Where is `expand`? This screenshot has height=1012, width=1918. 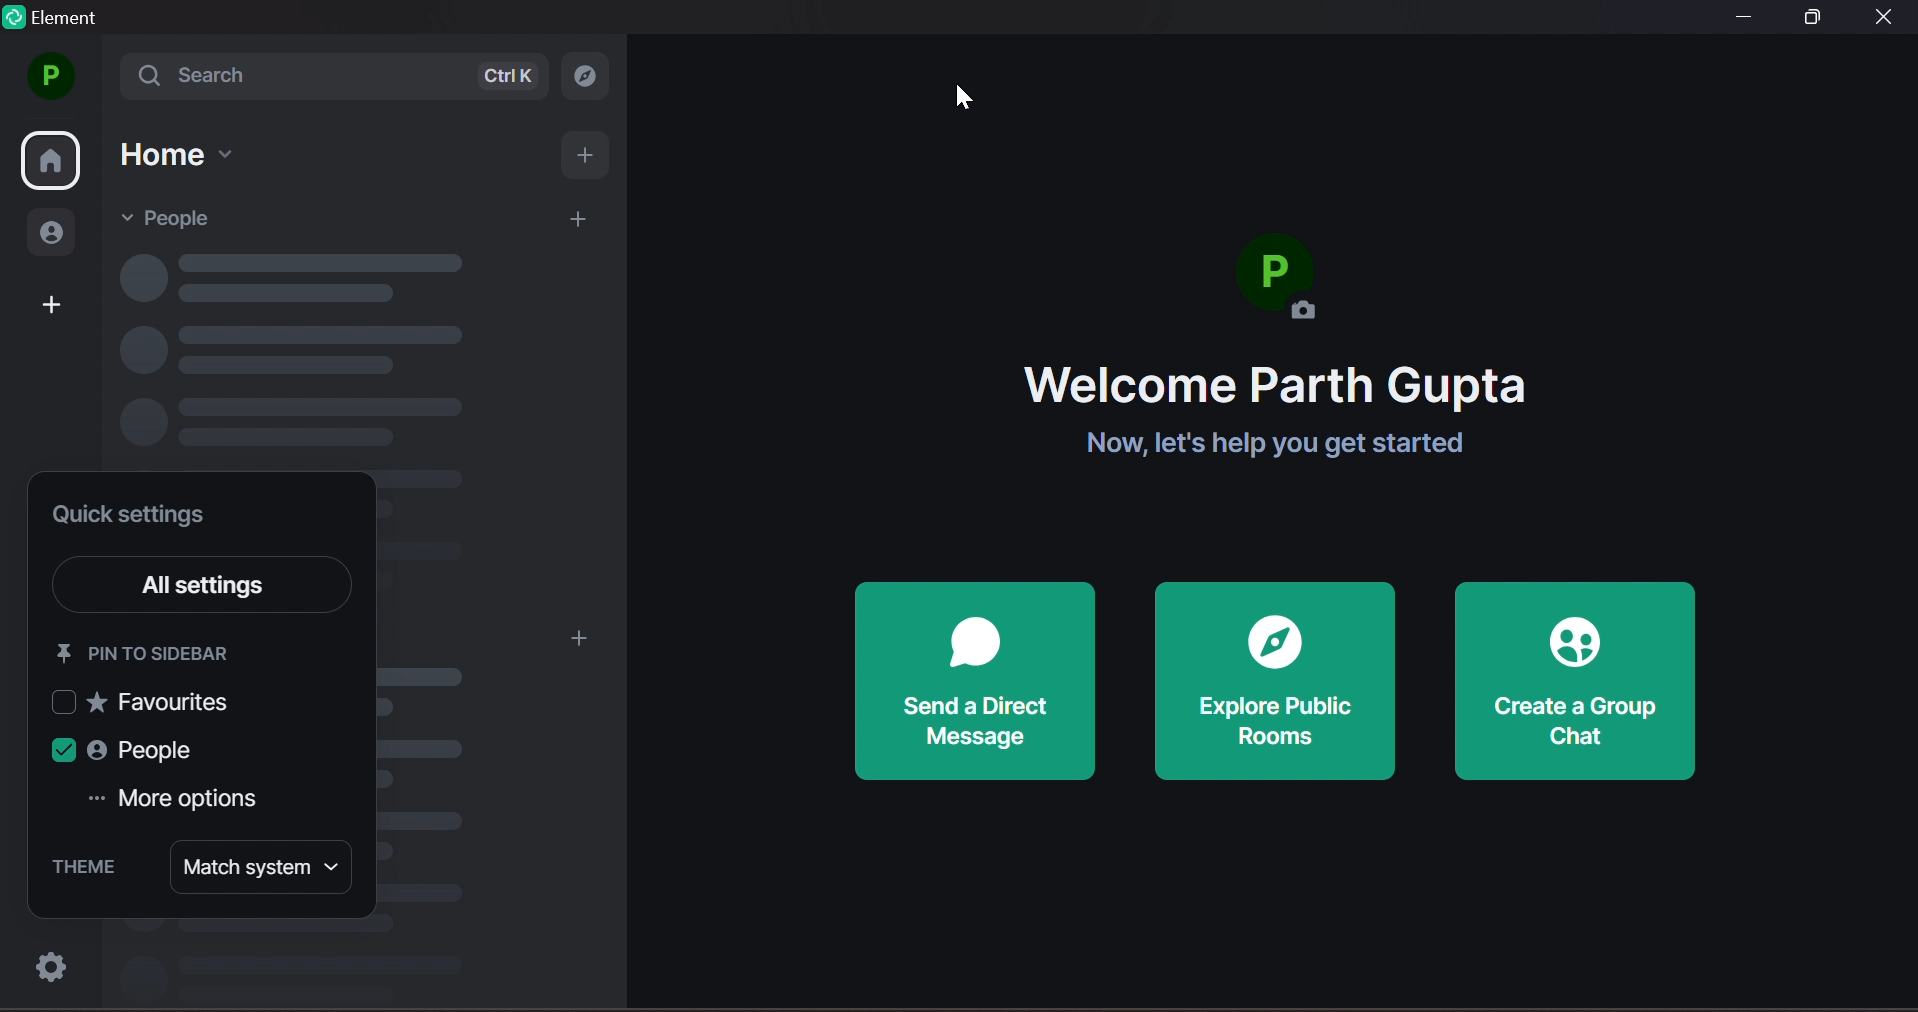
expand is located at coordinates (105, 81).